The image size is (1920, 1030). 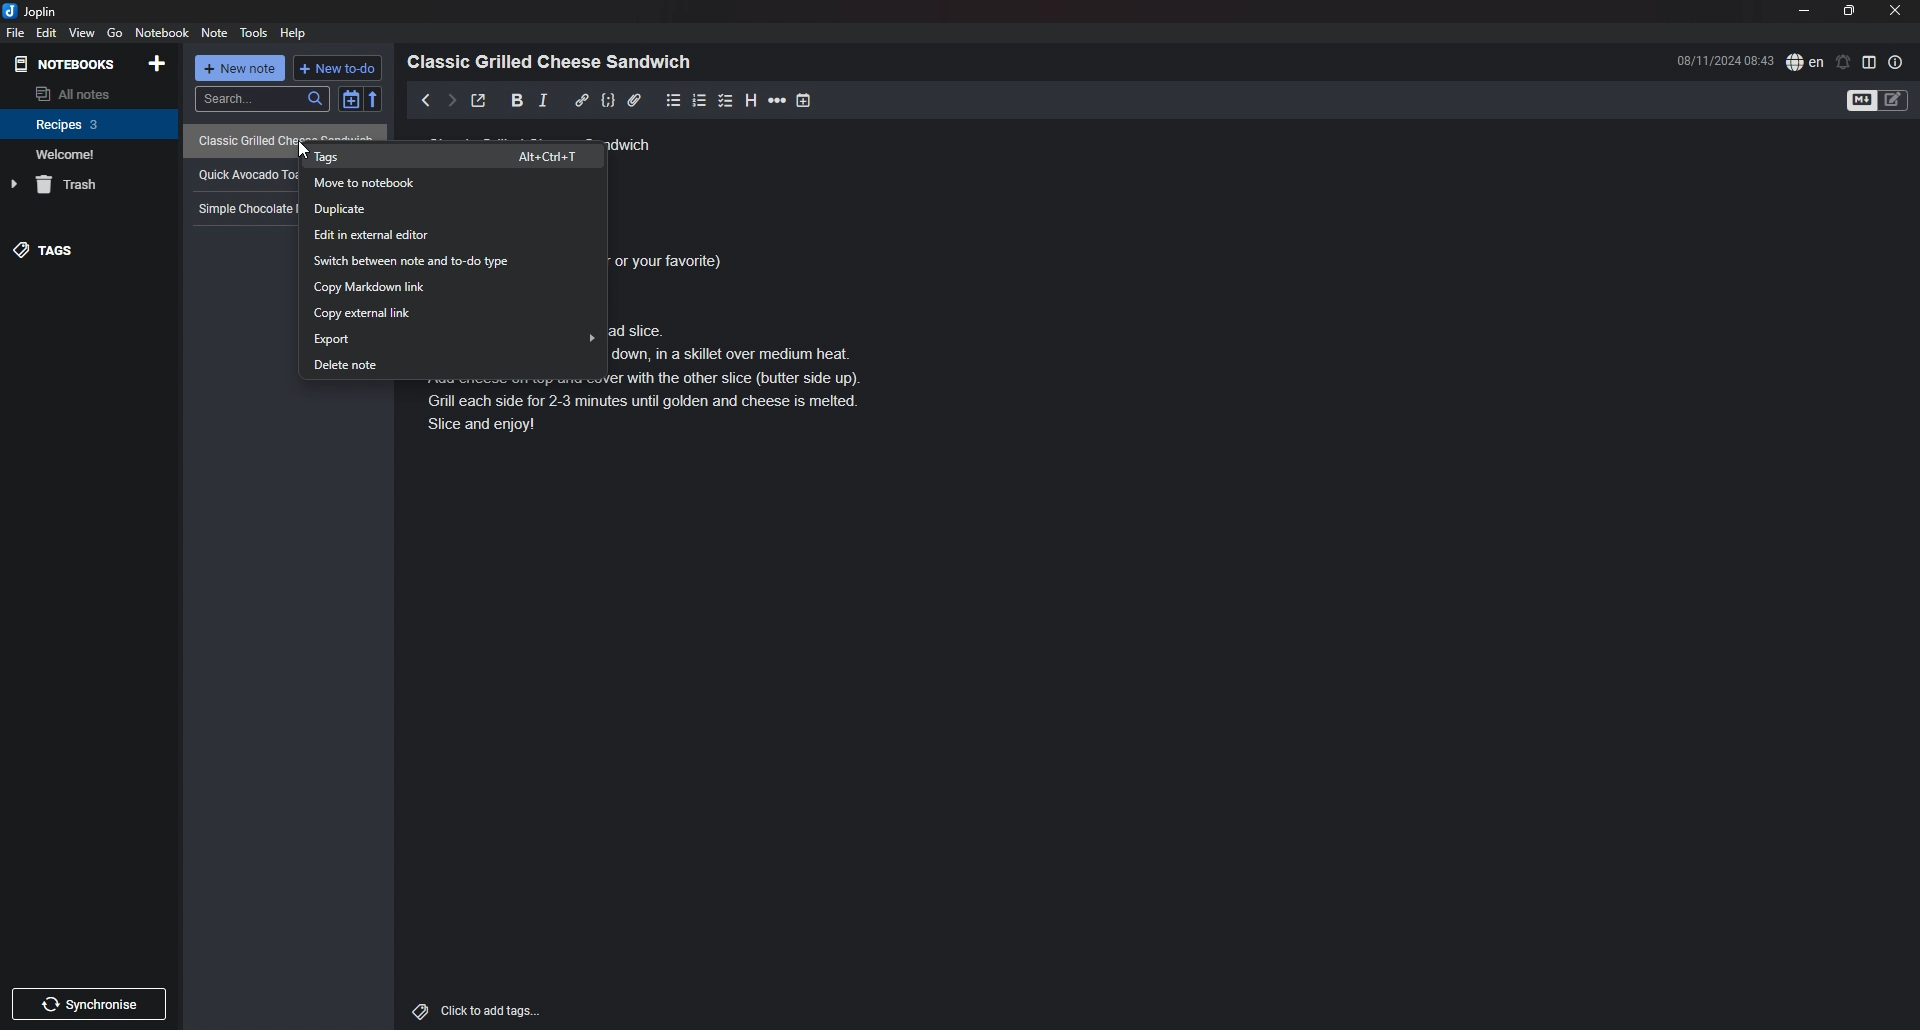 I want to click on file, so click(x=14, y=32).